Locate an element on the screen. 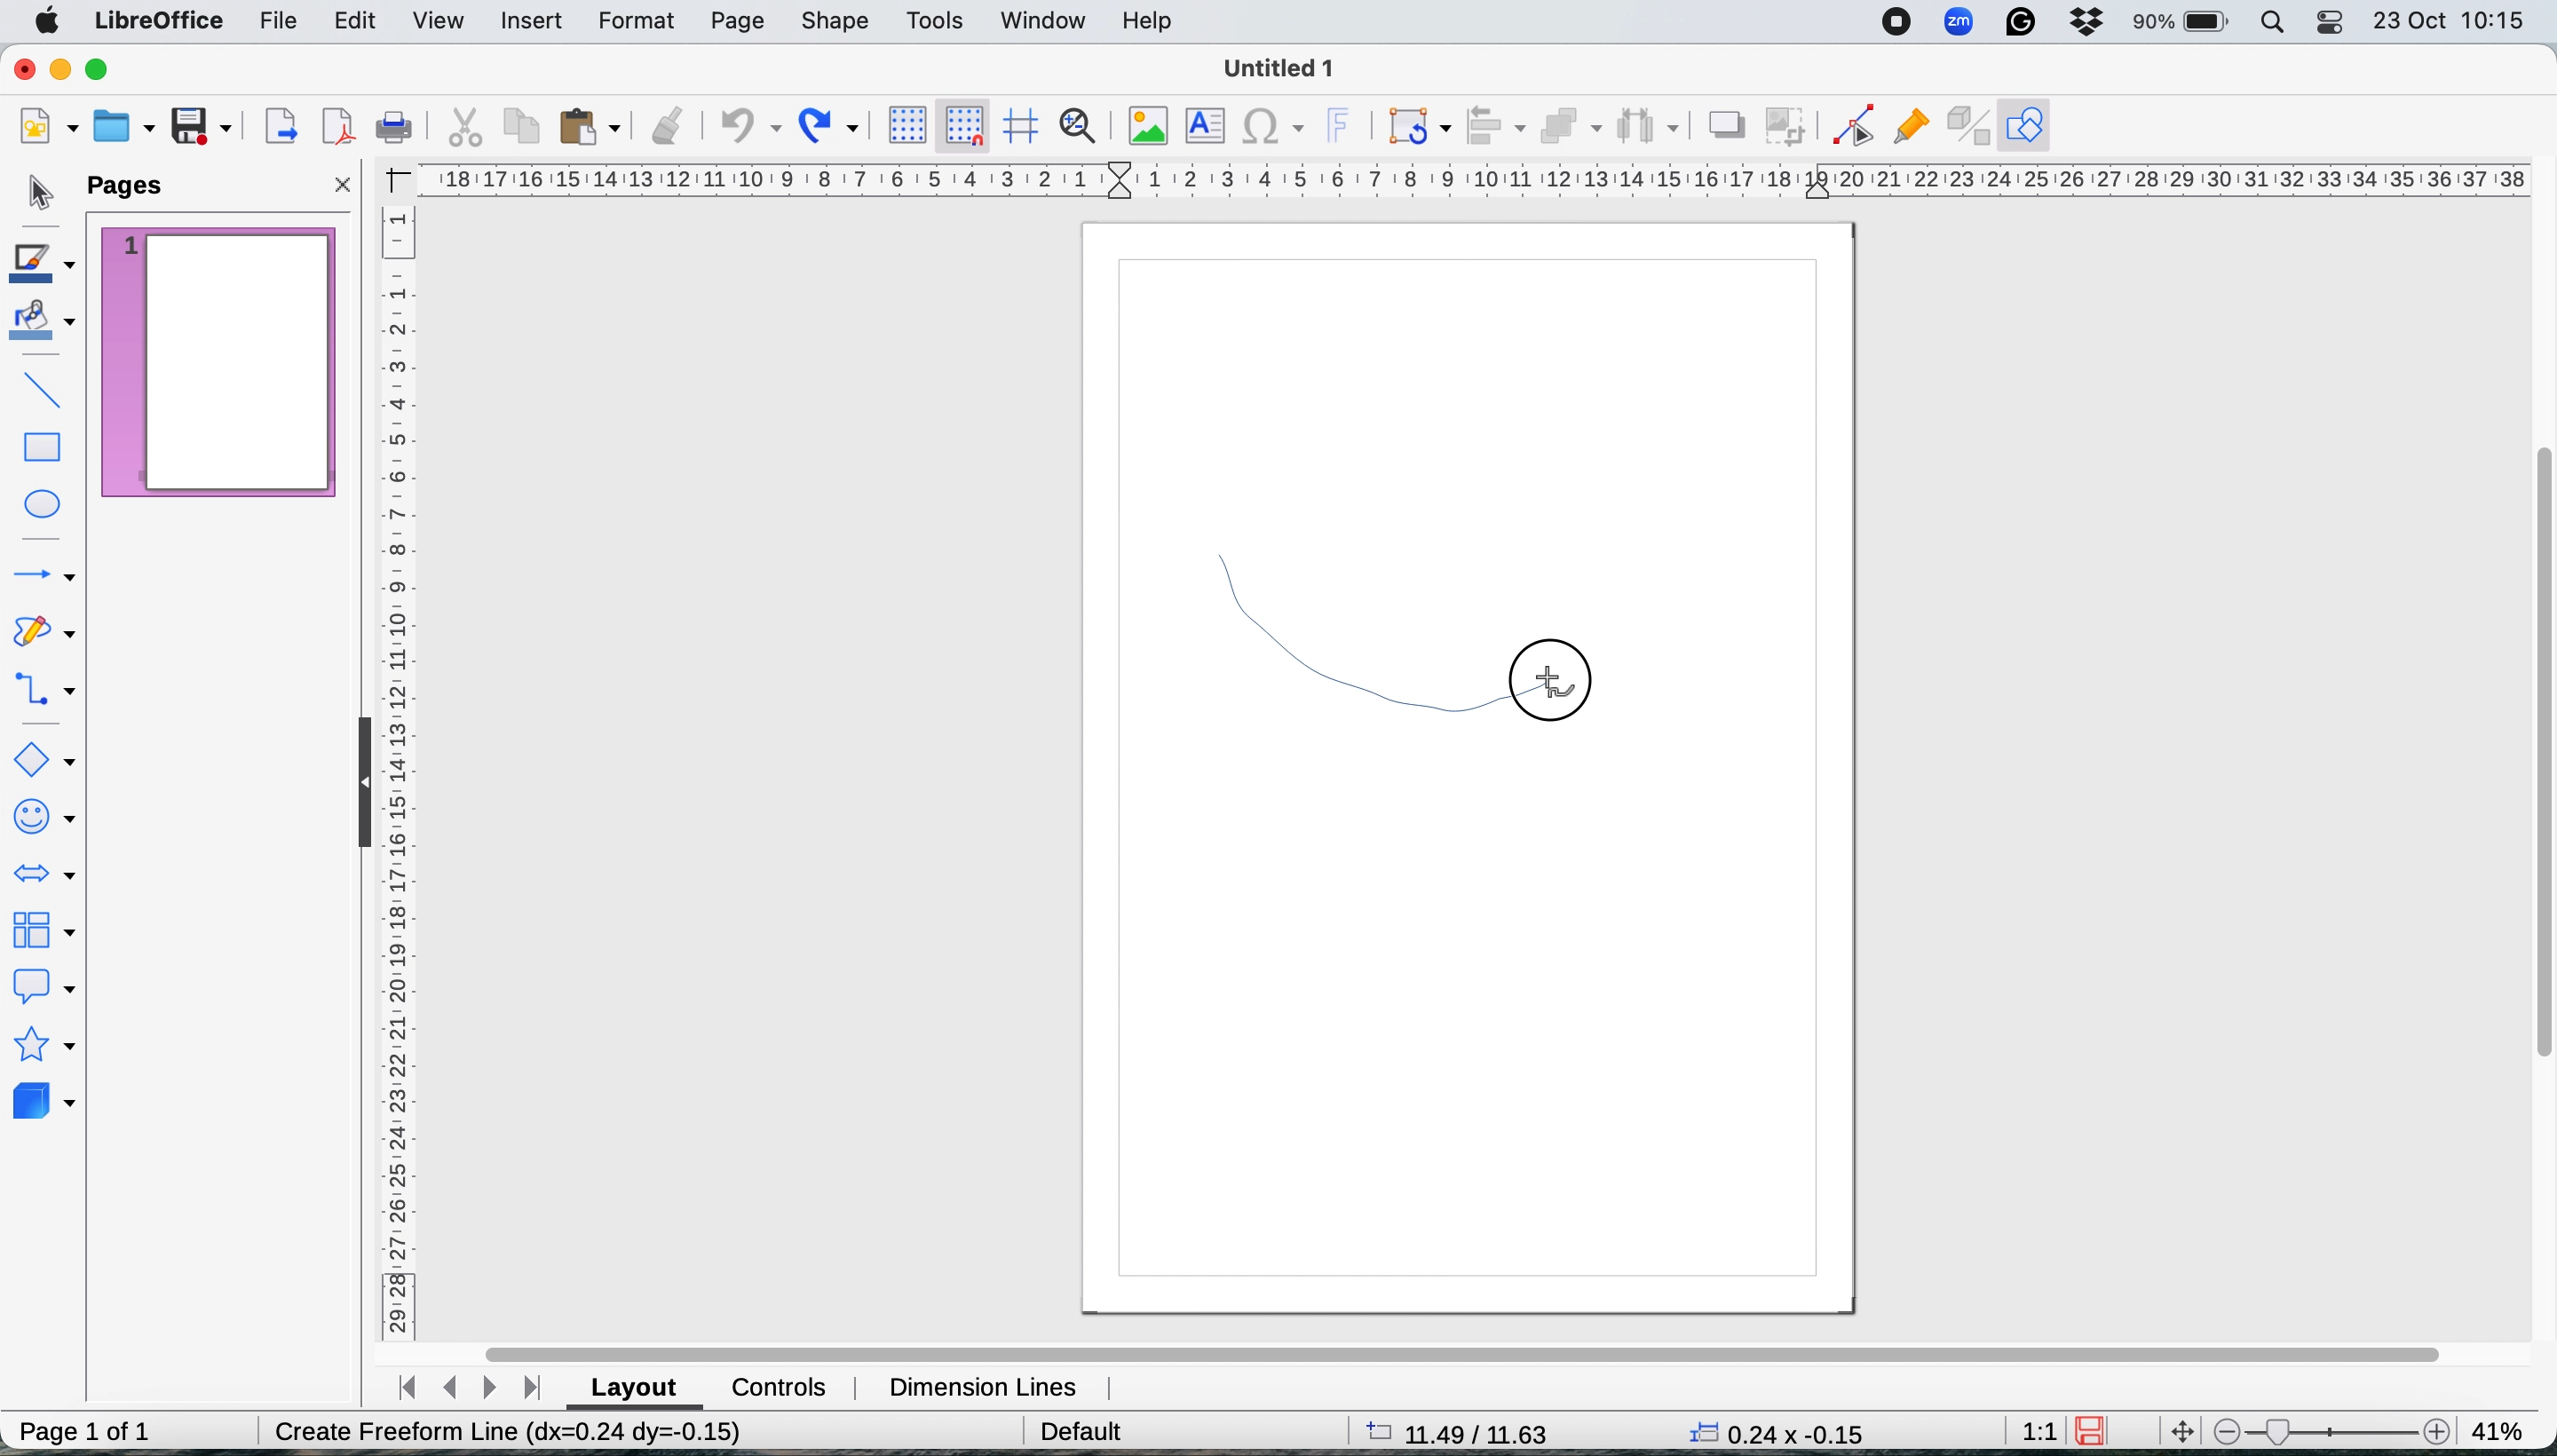 This screenshot has width=2557, height=1456. insert line is located at coordinates (44, 389).